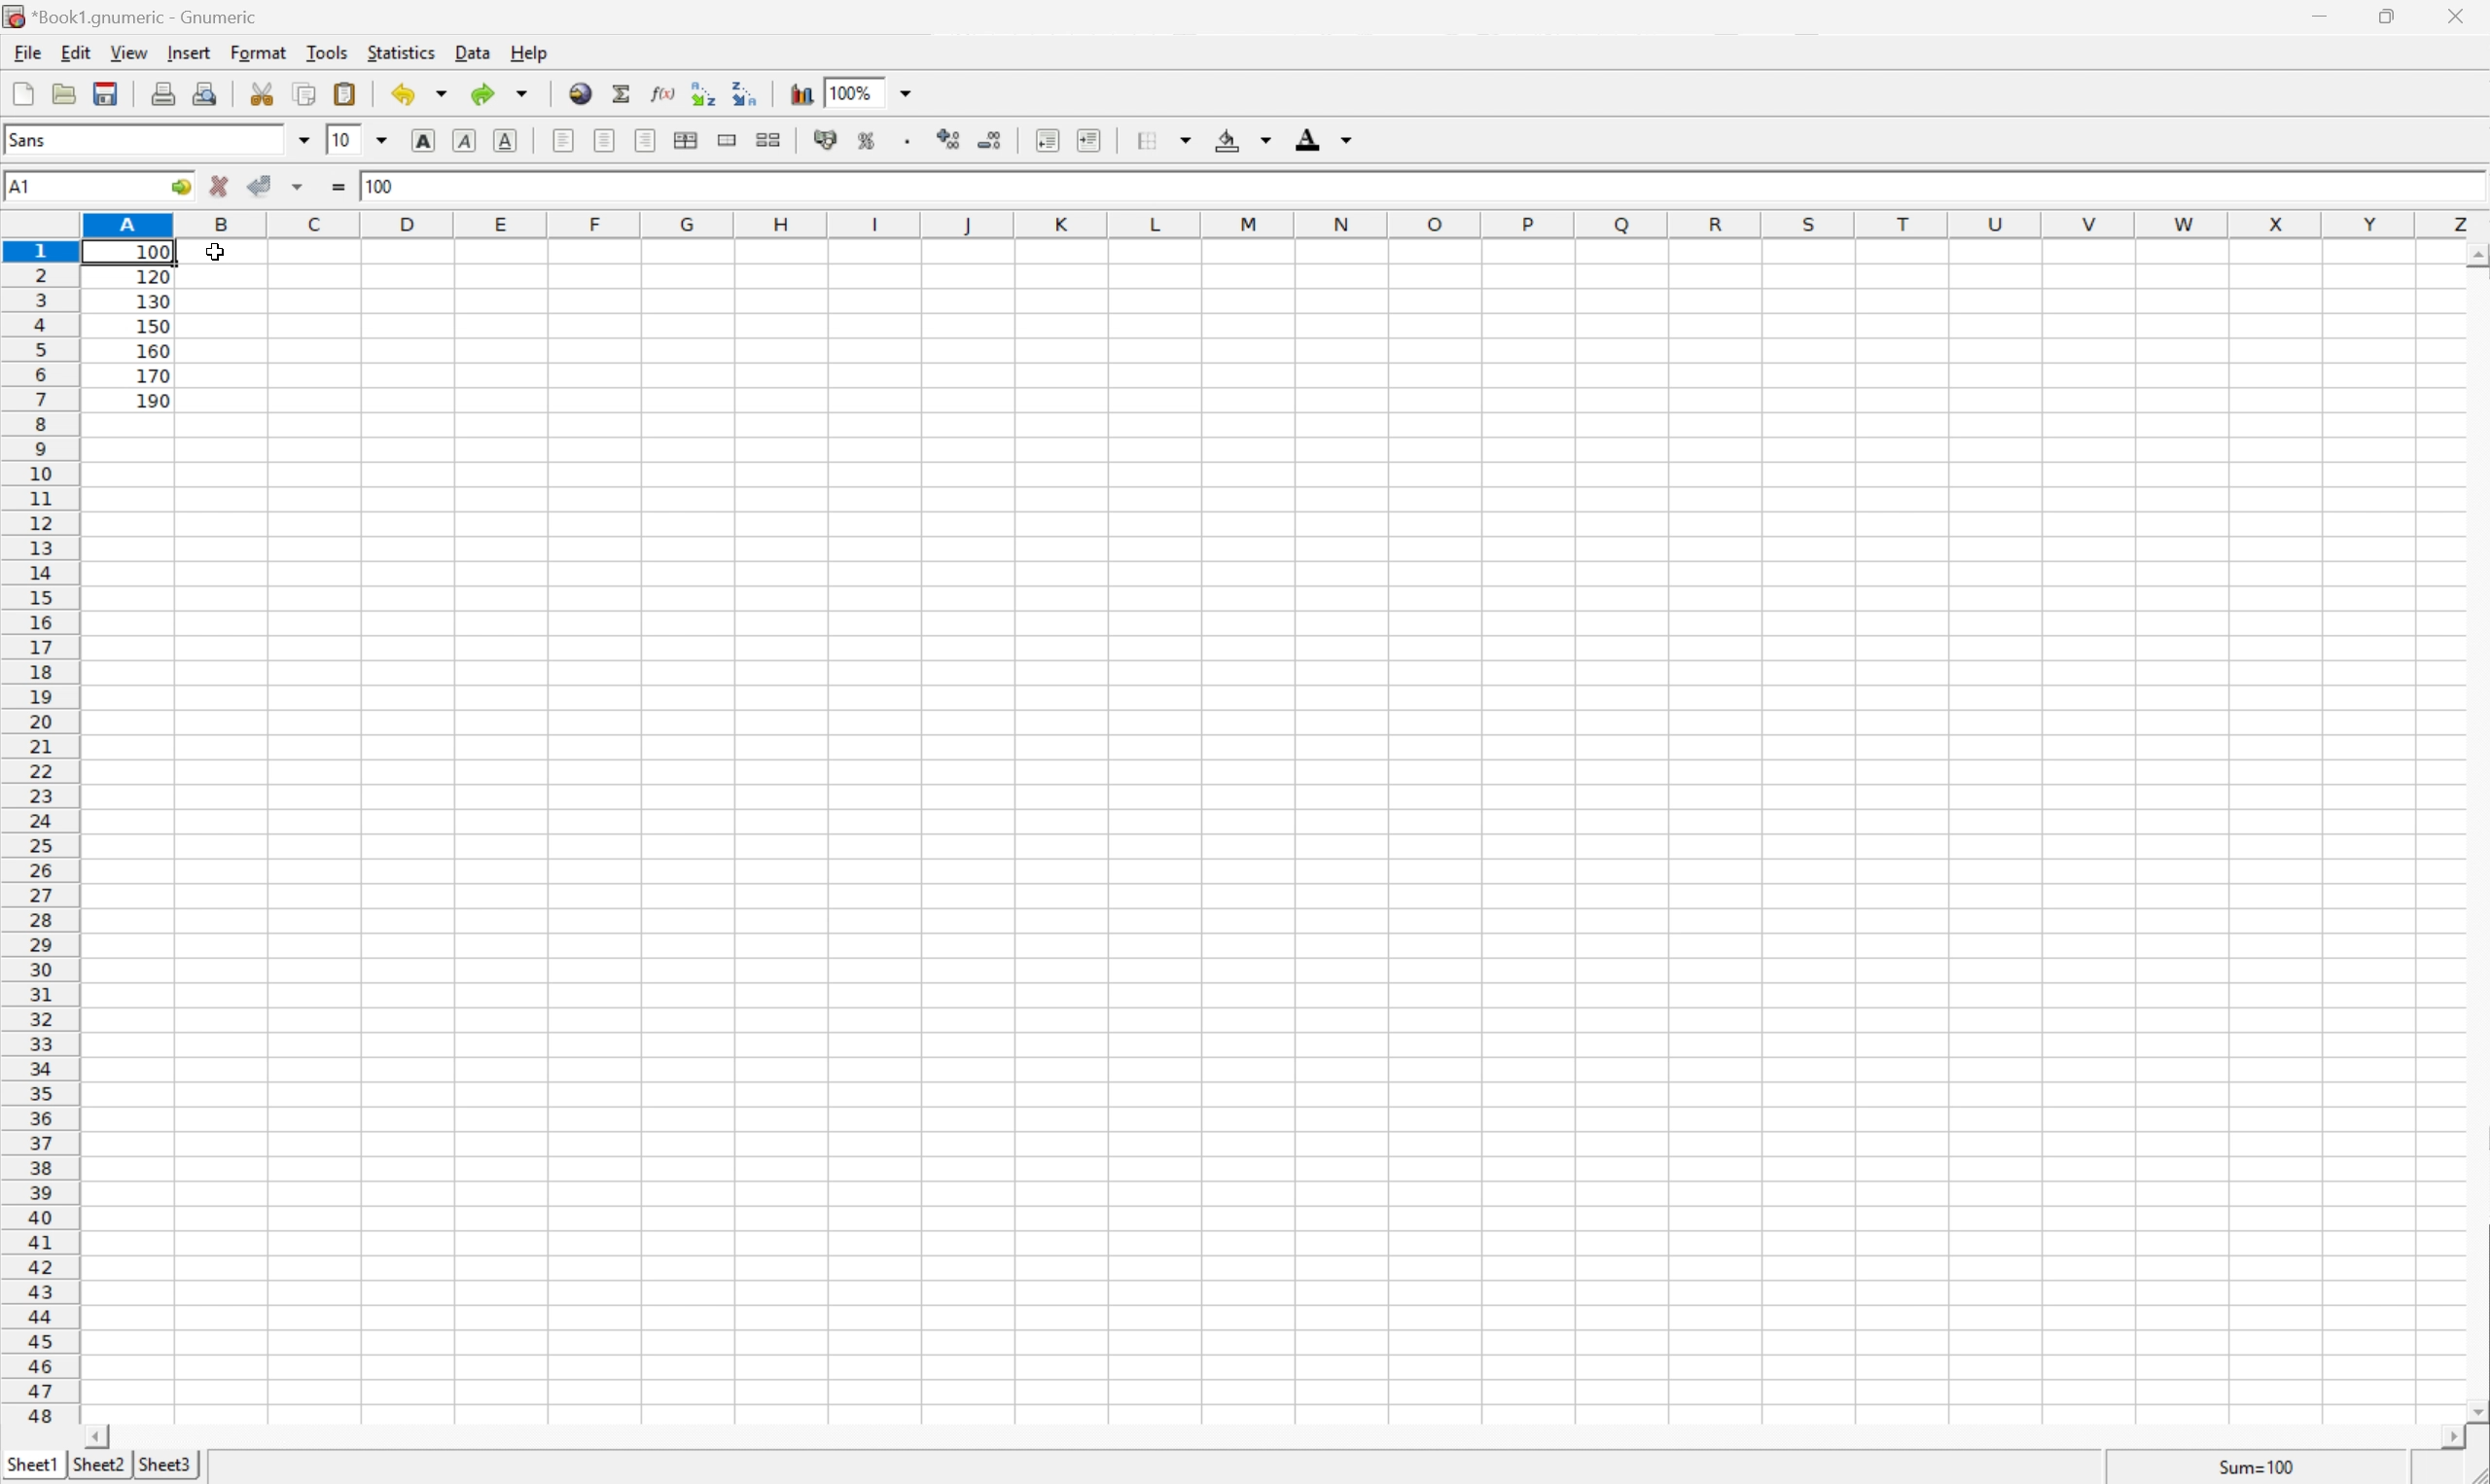 Image resolution: width=2490 pixels, height=1484 pixels. Describe the element at coordinates (747, 94) in the screenshot. I see `Sort the selected region in descending order based on the first column selected` at that location.